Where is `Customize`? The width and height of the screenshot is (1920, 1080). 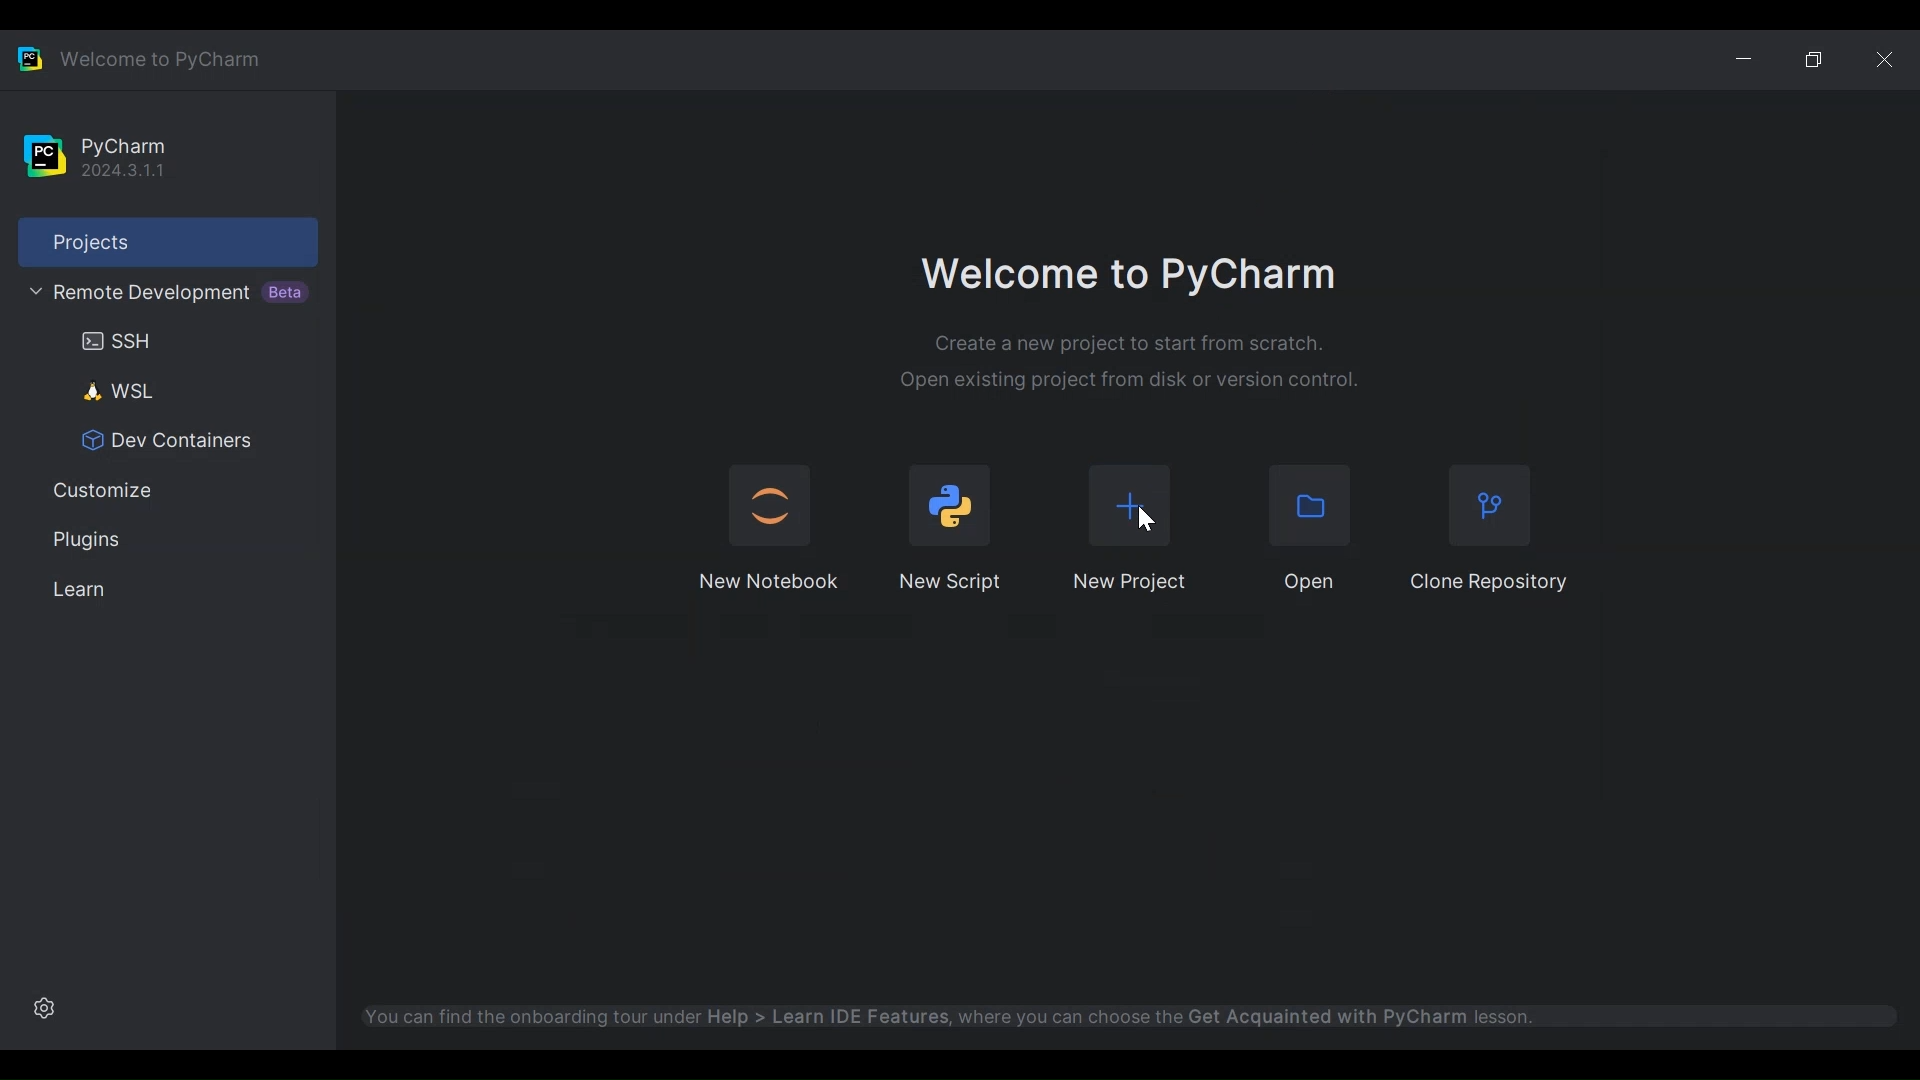 Customize is located at coordinates (97, 492).